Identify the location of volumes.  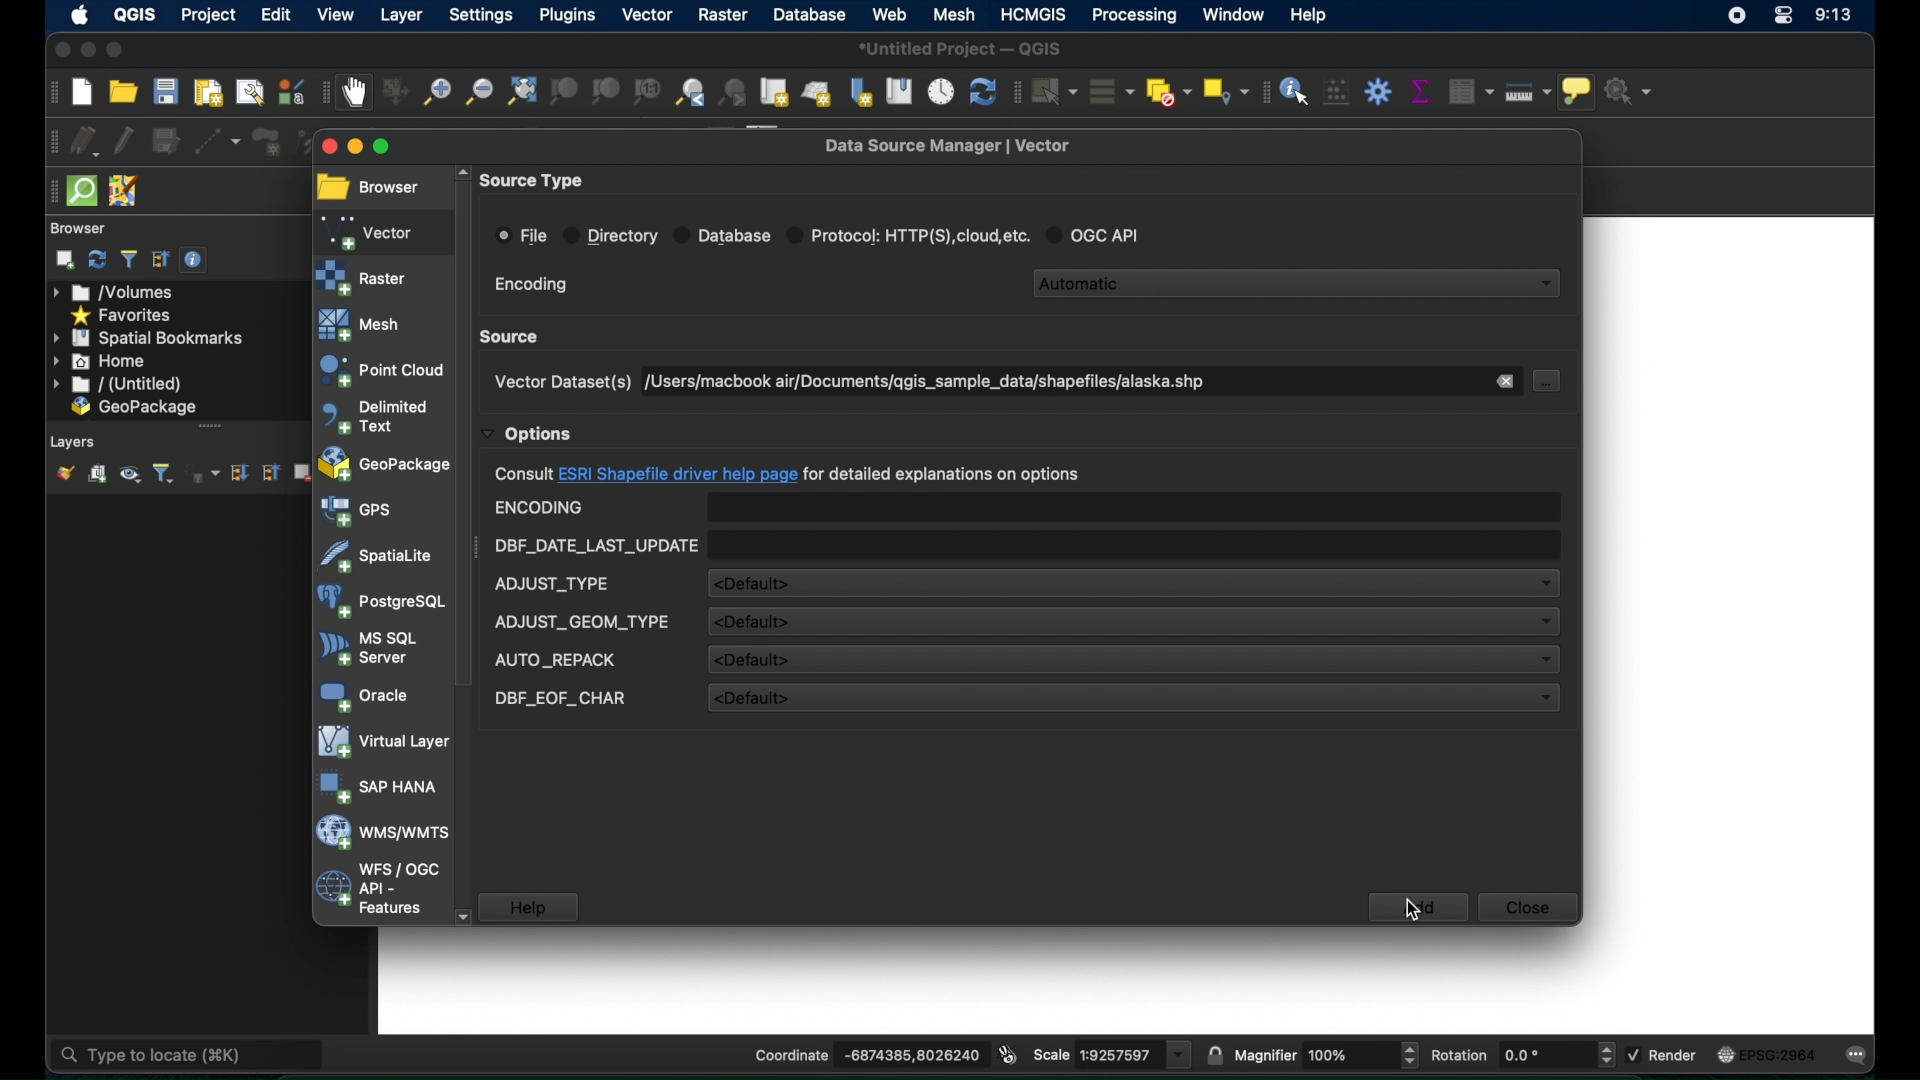
(122, 292).